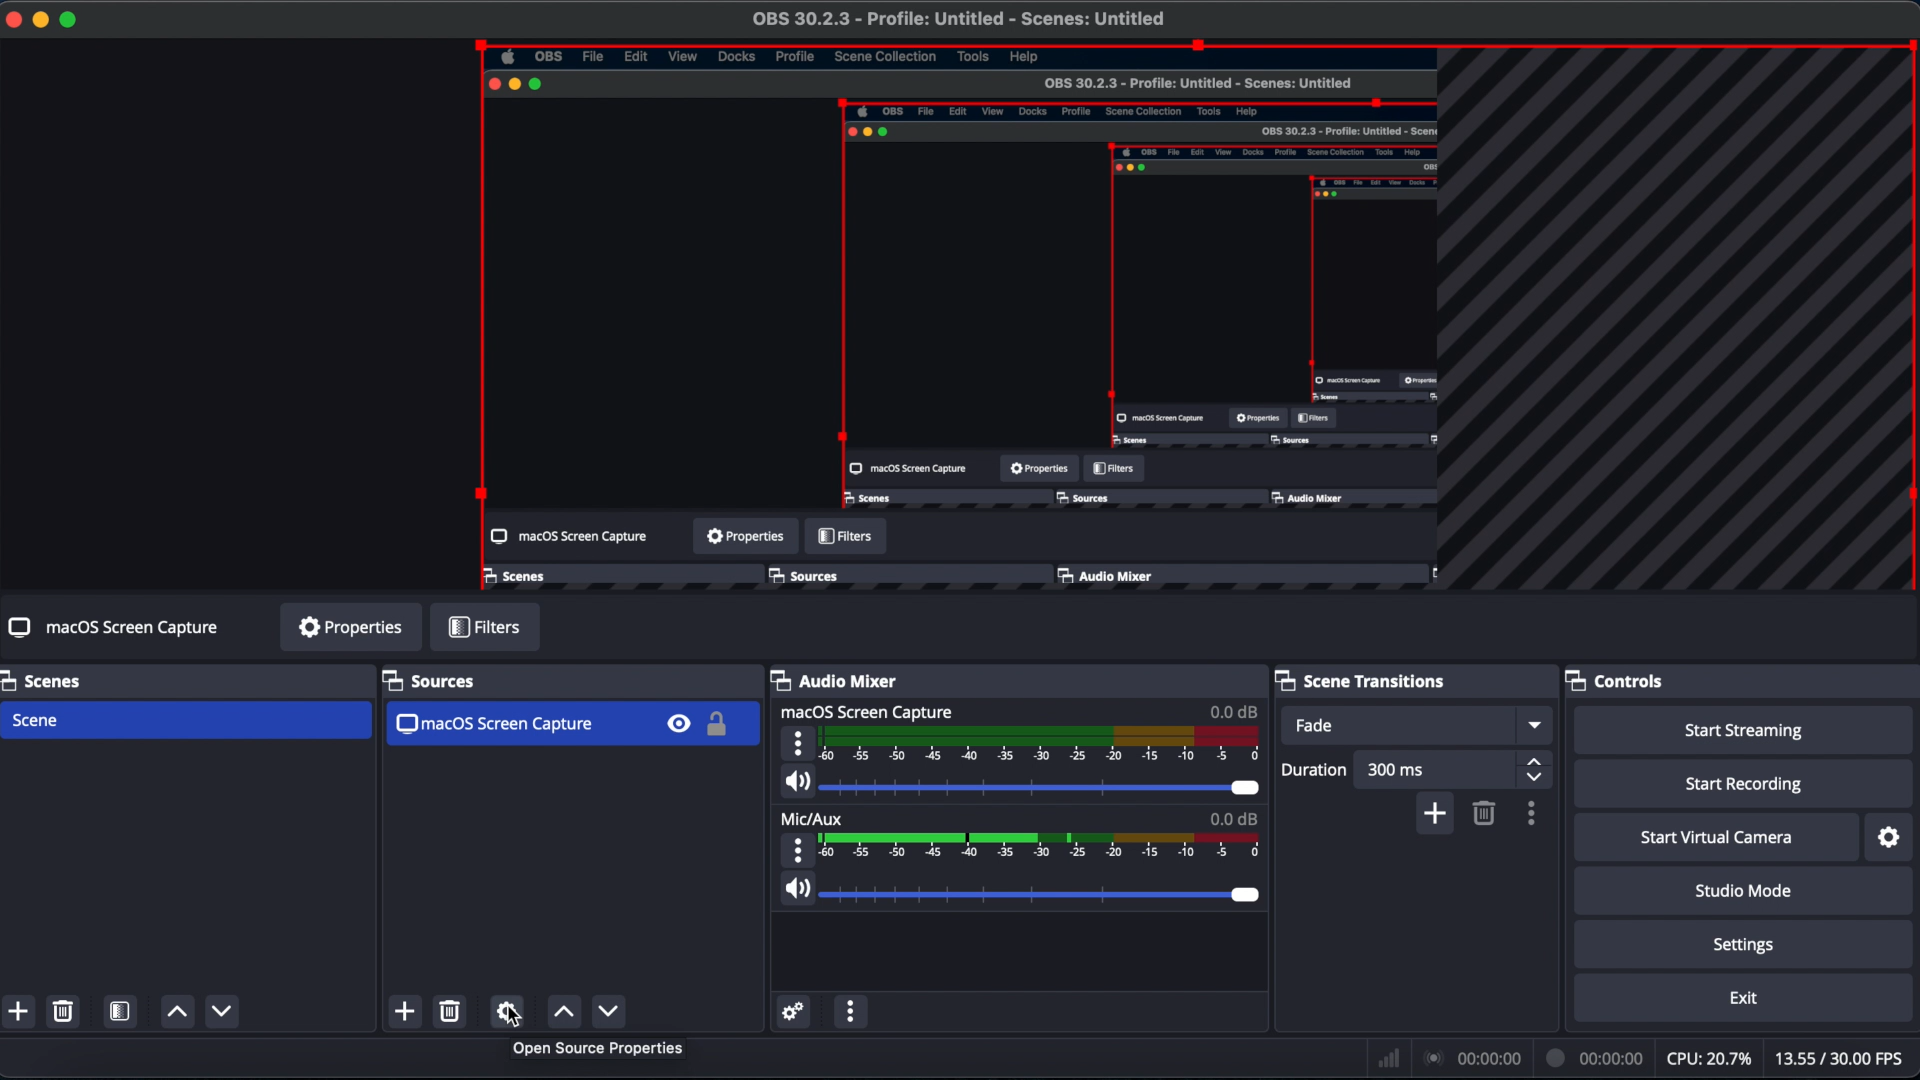  Describe the element at coordinates (1749, 784) in the screenshot. I see `start recording` at that location.